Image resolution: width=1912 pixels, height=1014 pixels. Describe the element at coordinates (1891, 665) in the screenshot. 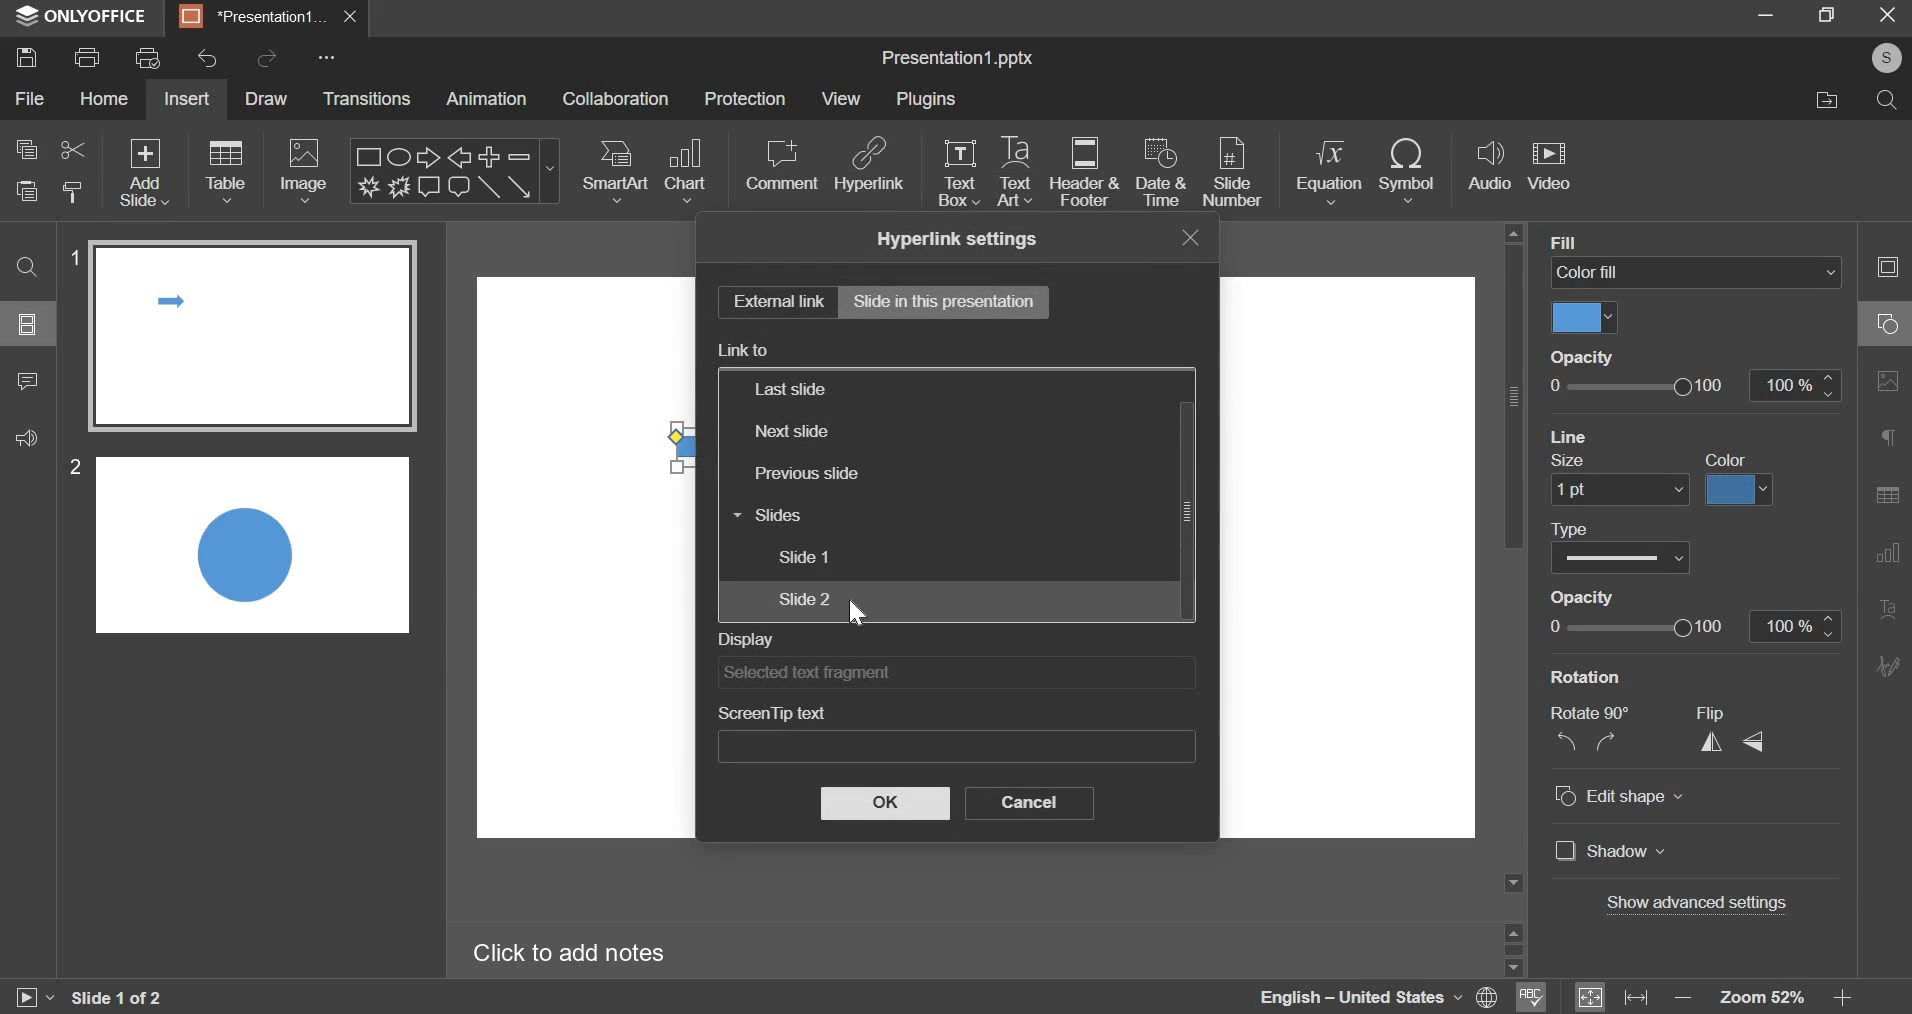

I see `Signature settings` at that location.